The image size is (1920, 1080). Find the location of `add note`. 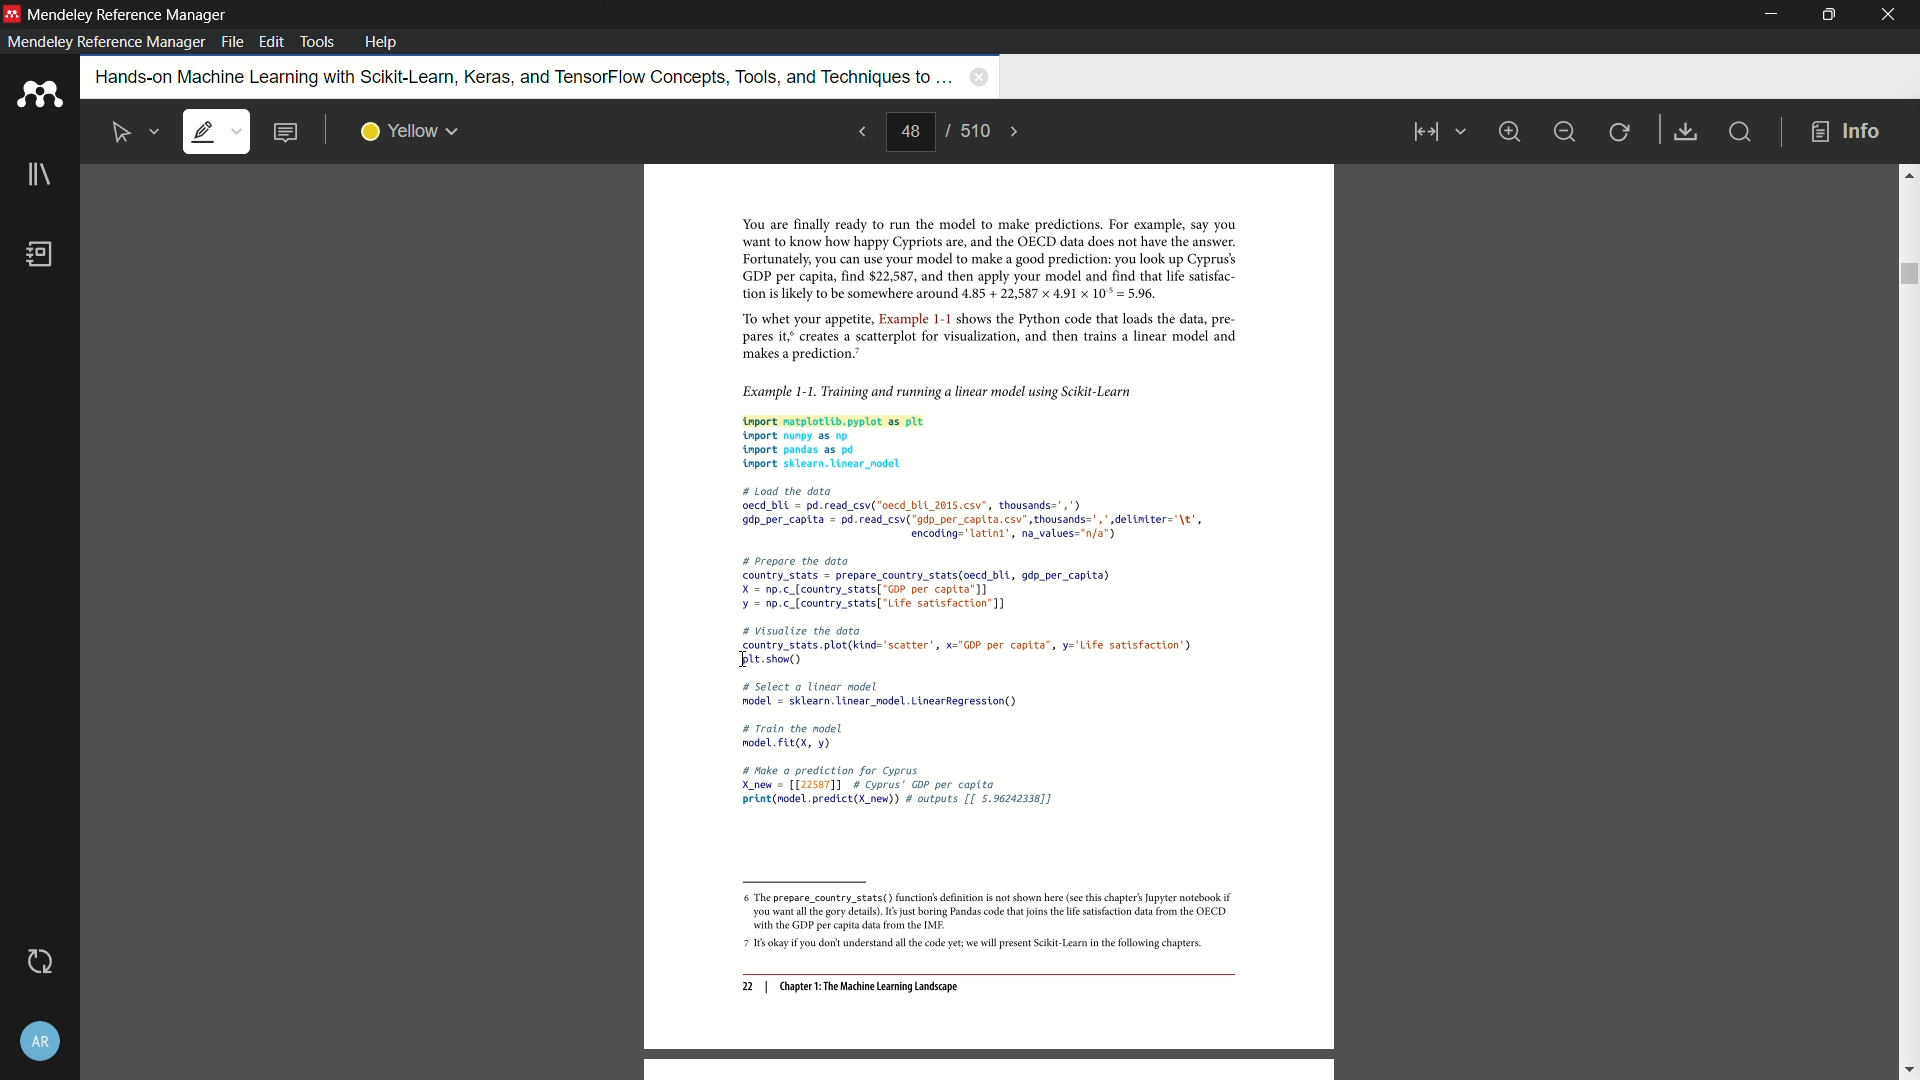

add note is located at coordinates (284, 133).